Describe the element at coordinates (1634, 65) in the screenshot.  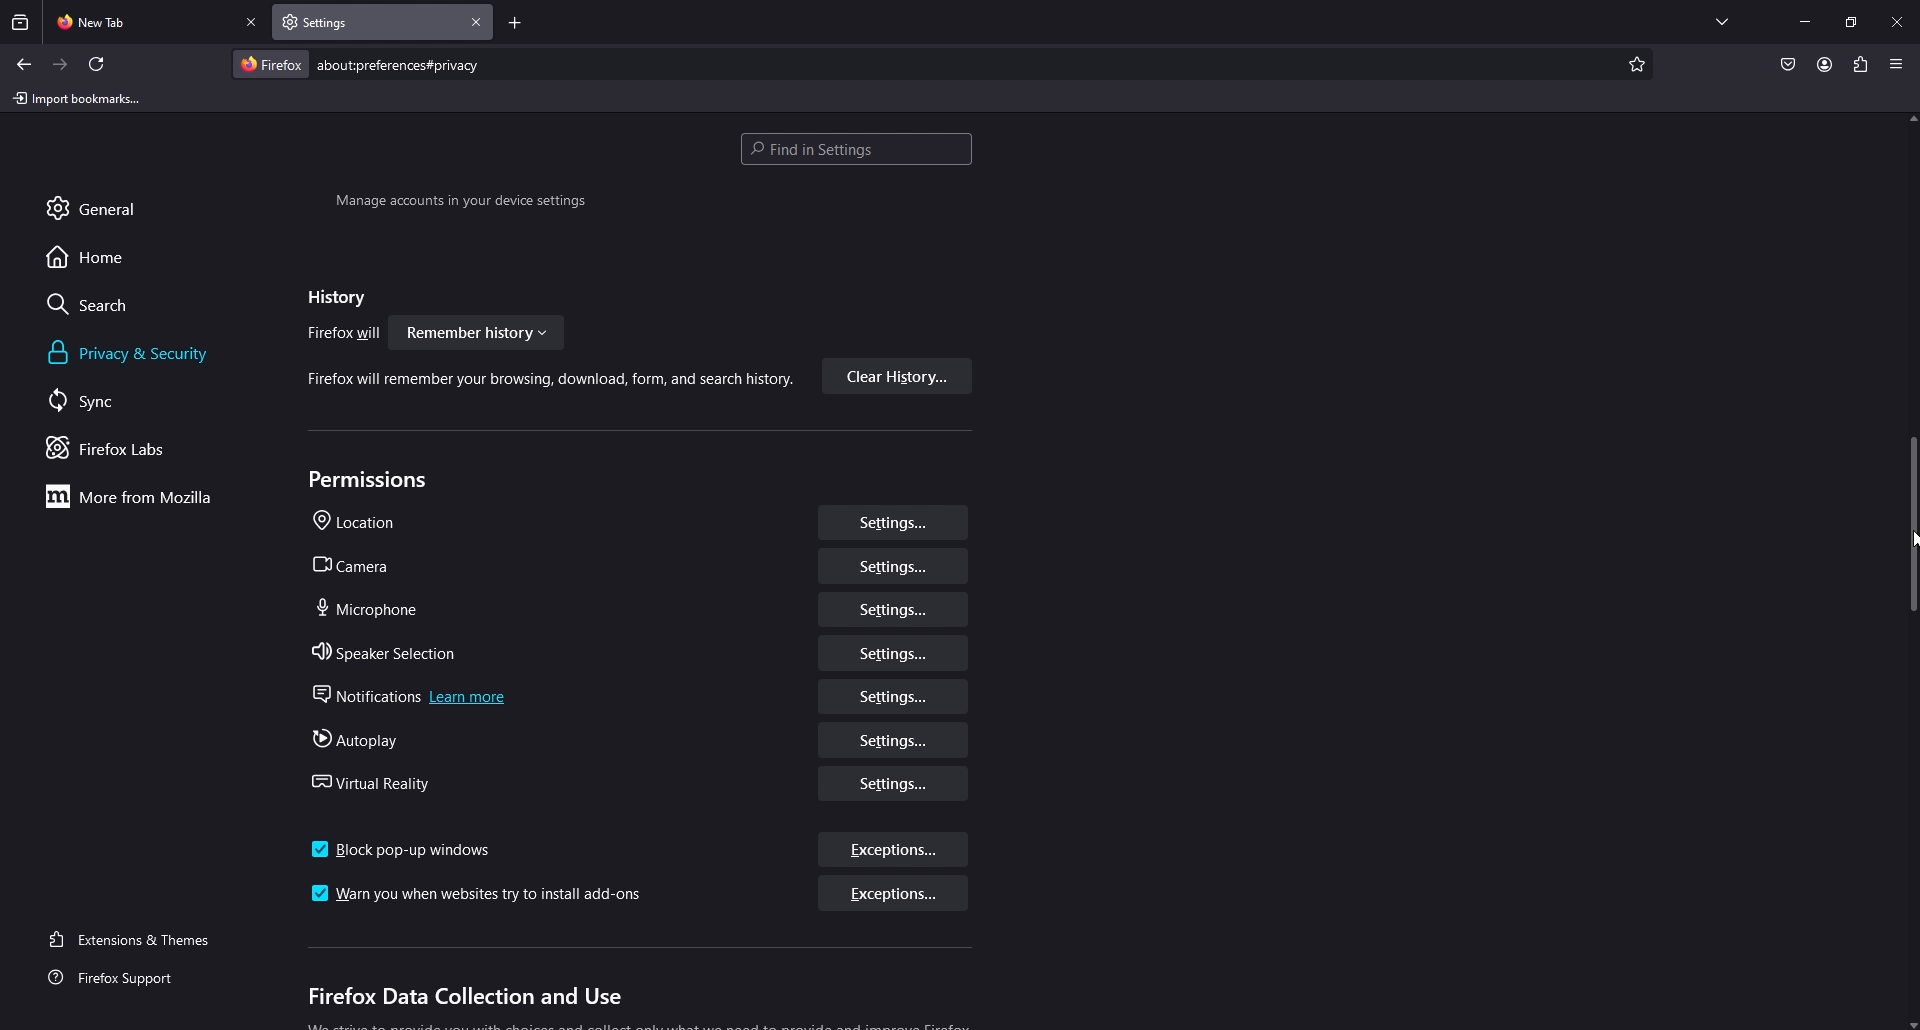
I see `add bookmark` at that location.